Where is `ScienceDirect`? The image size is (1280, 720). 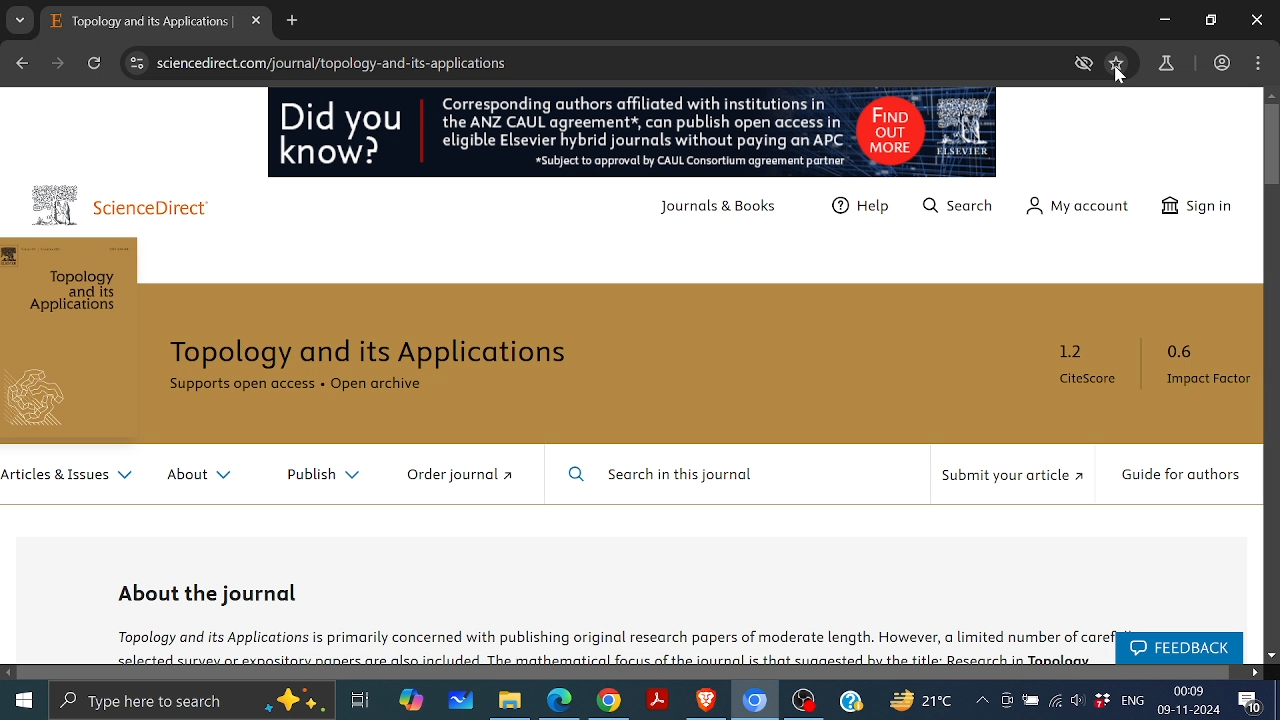
ScienceDirect is located at coordinates (163, 210).